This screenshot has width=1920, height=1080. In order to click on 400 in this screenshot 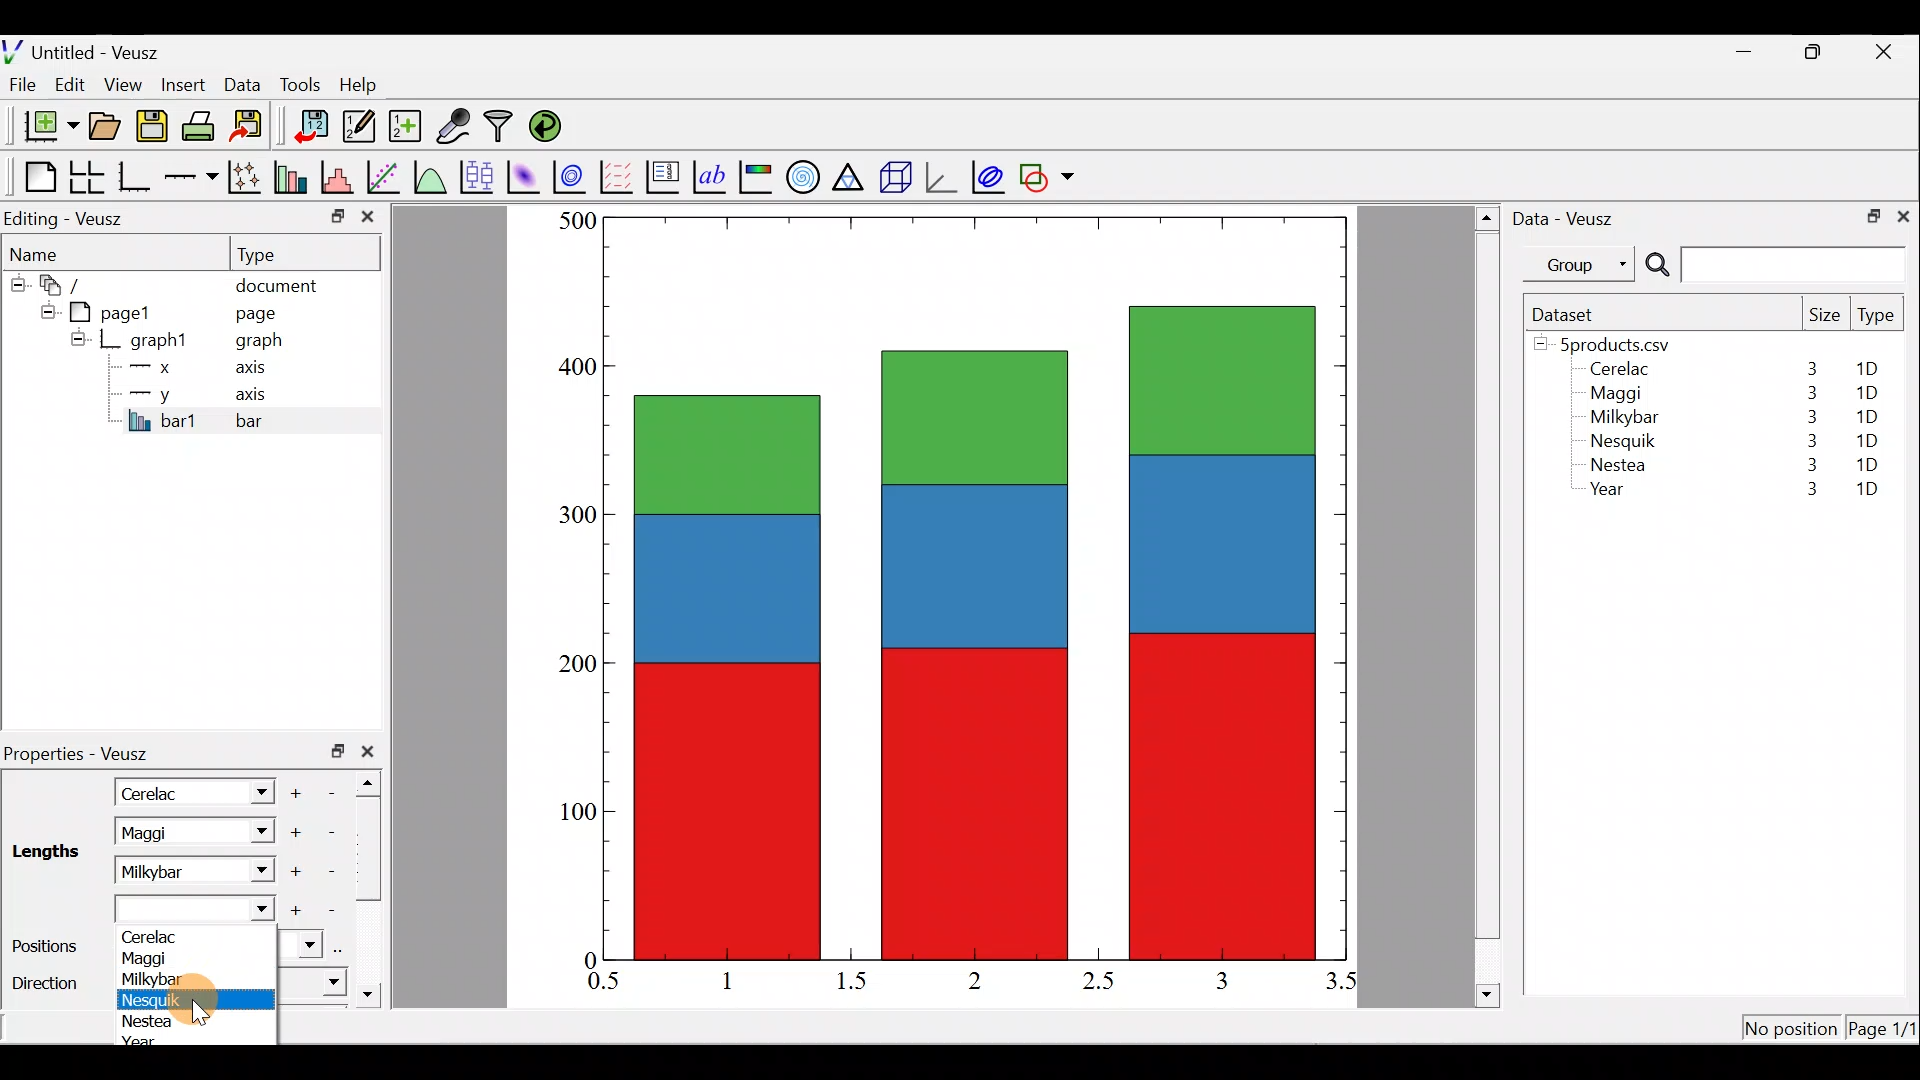, I will do `click(570, 368)`.